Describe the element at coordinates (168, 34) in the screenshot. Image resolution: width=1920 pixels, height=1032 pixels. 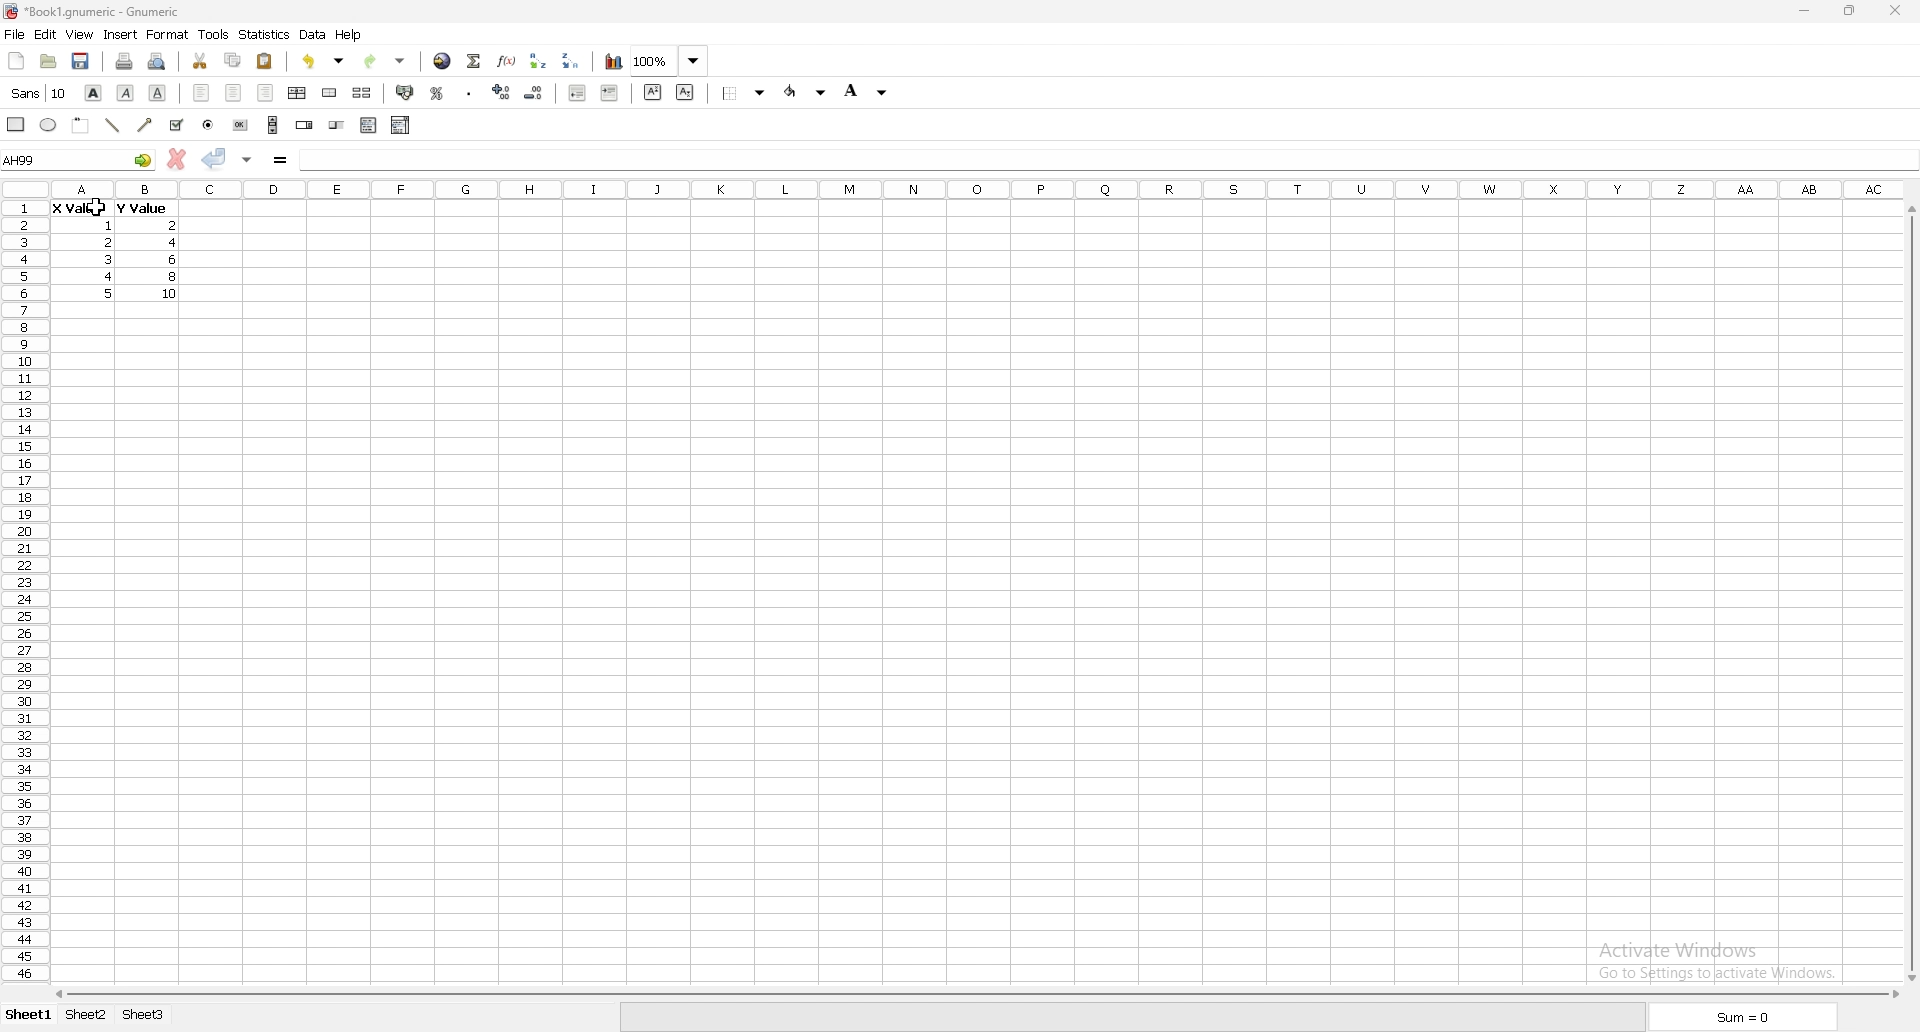
I see `format` at that location.